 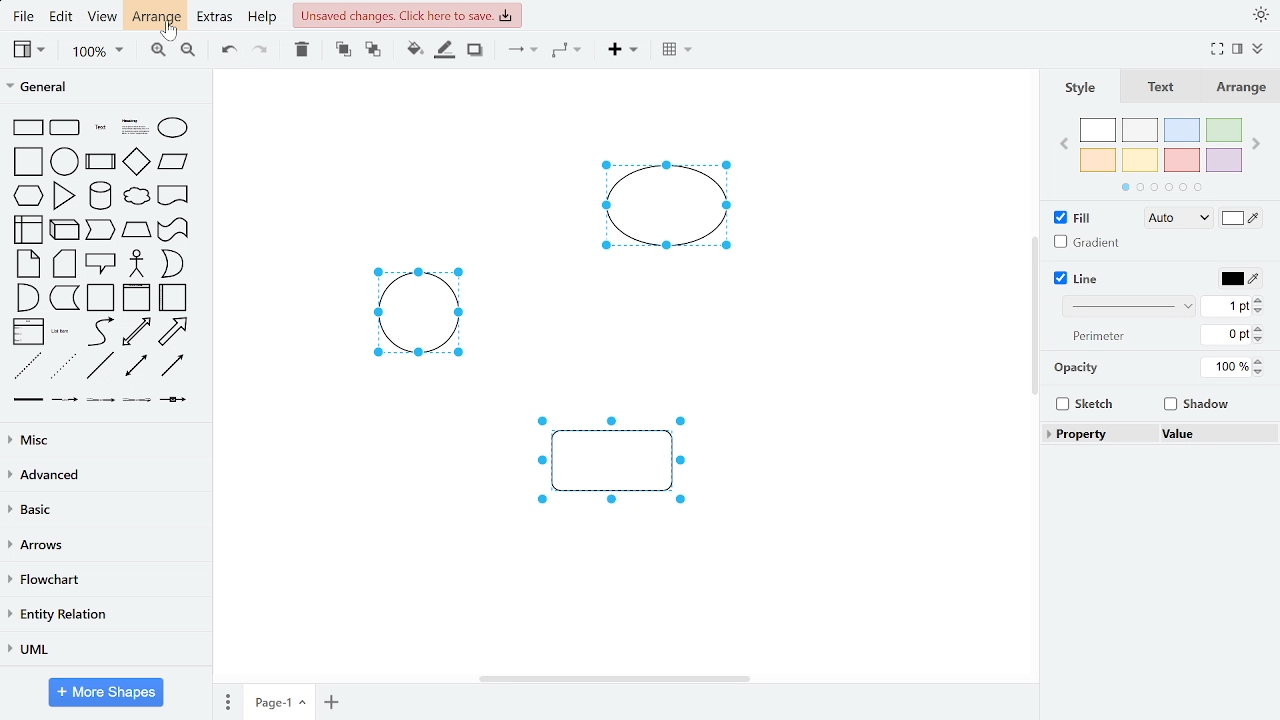 What do you see at coordinates (1259, 311) in the screenshot?
I see `decrease line thickness` at bounding box center [1259, 311].